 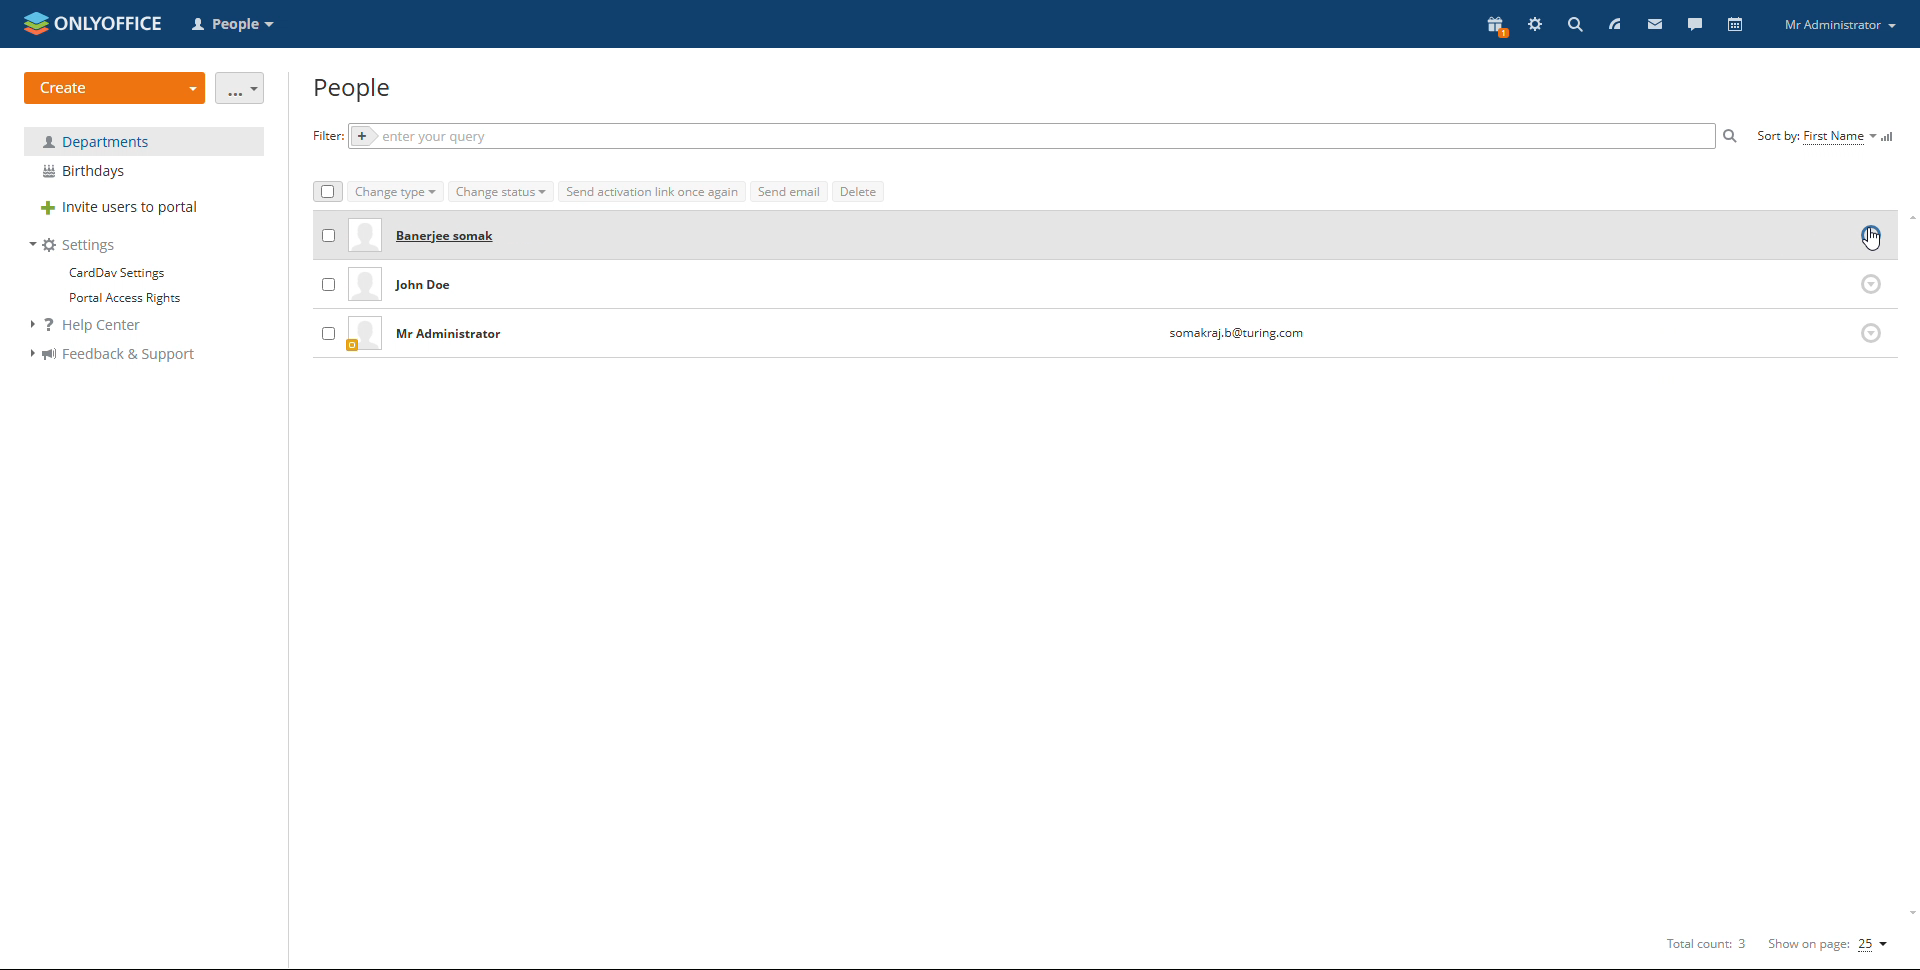 I want to click on settings, so click(x=1535, y=26).